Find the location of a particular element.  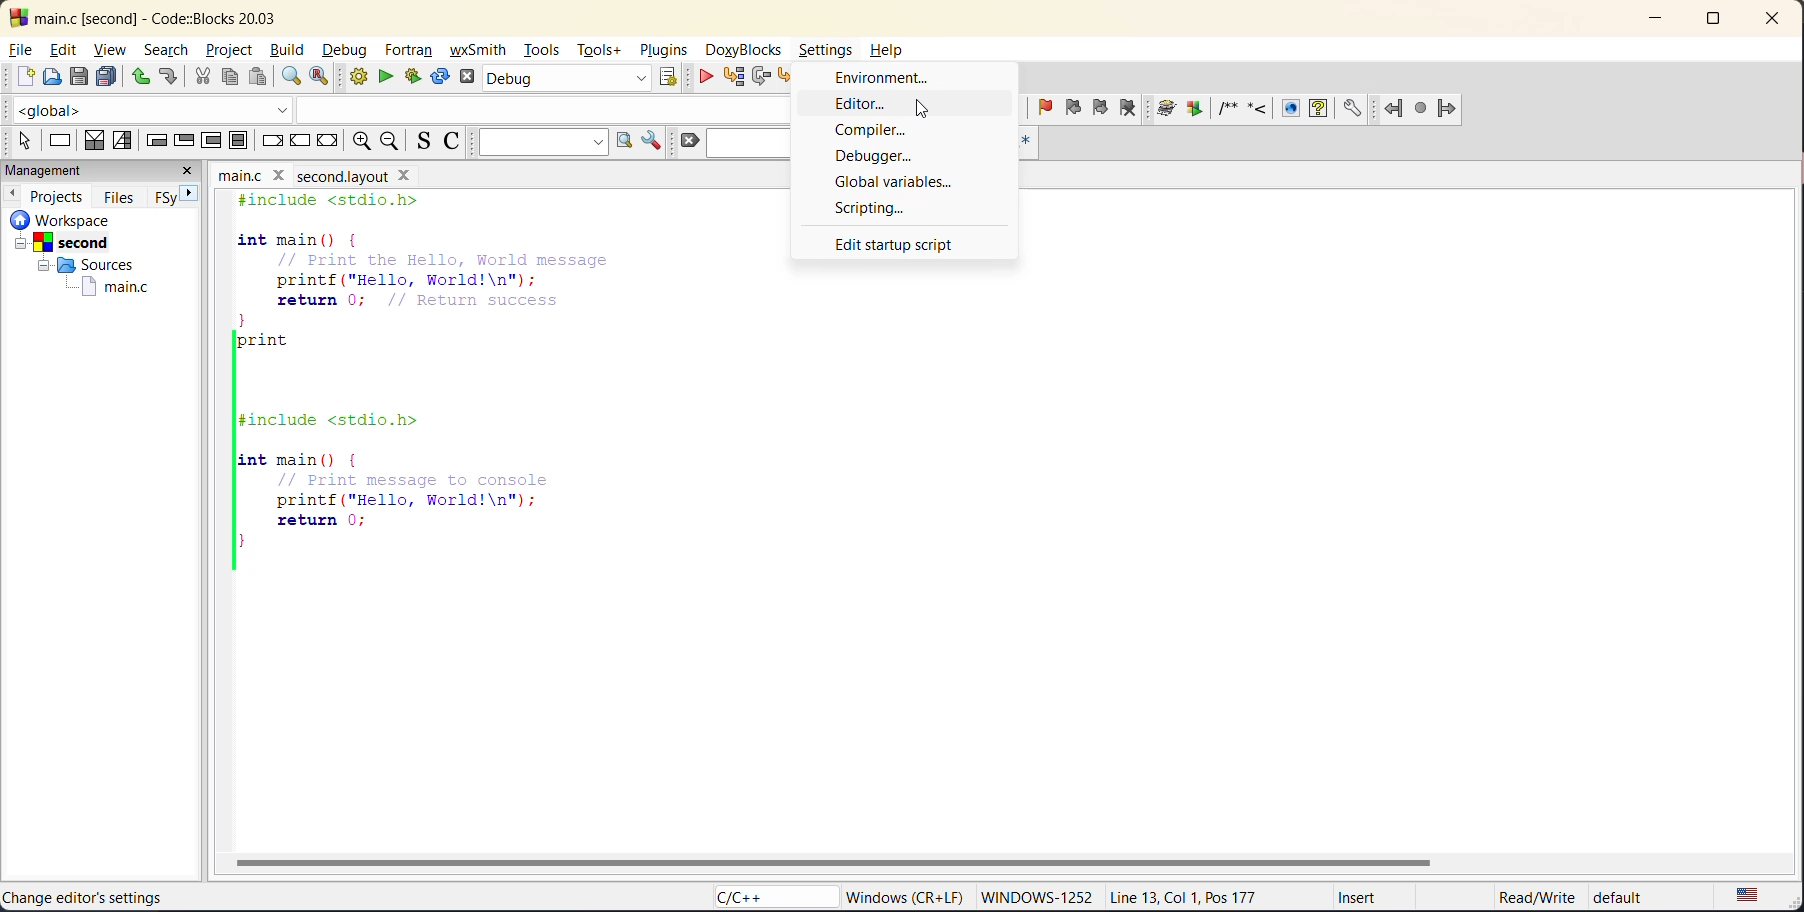

replace is located at coordinates (326, 79).